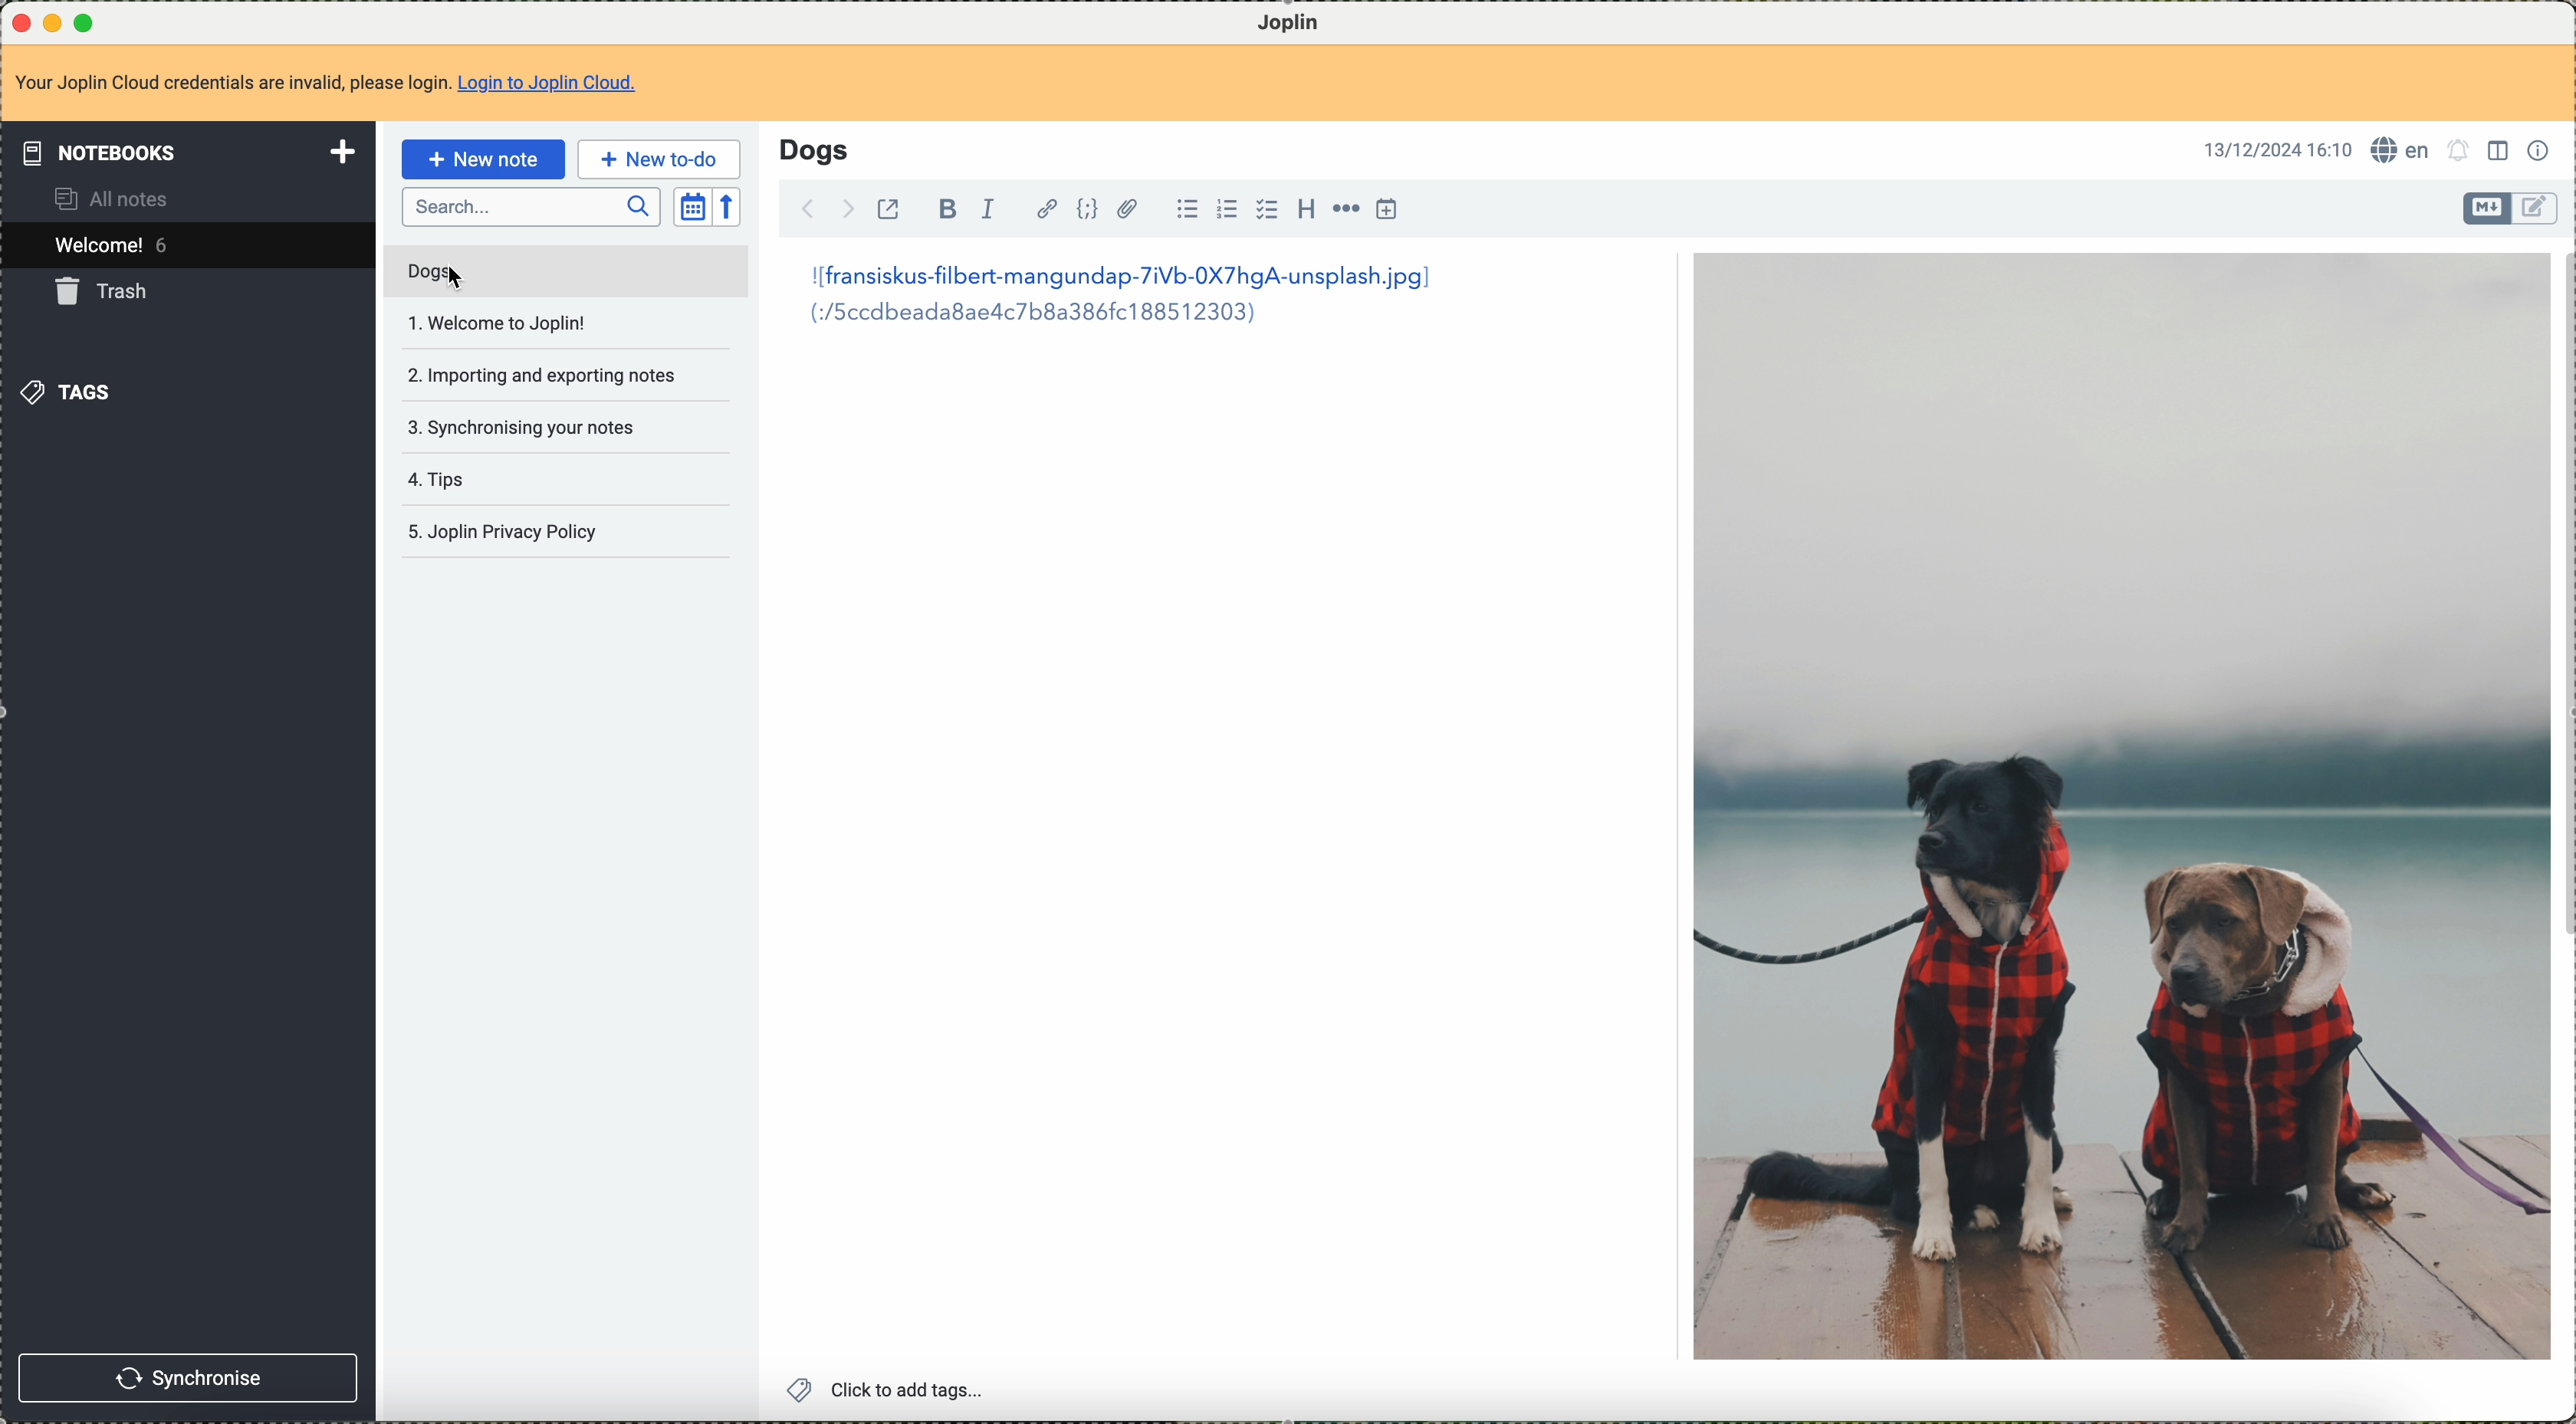 This screenshot has width=2576, height=1424. What do you see at coordinates (987, 210) in the screenshot?
I see `italic` at bounding box center [987, 210].